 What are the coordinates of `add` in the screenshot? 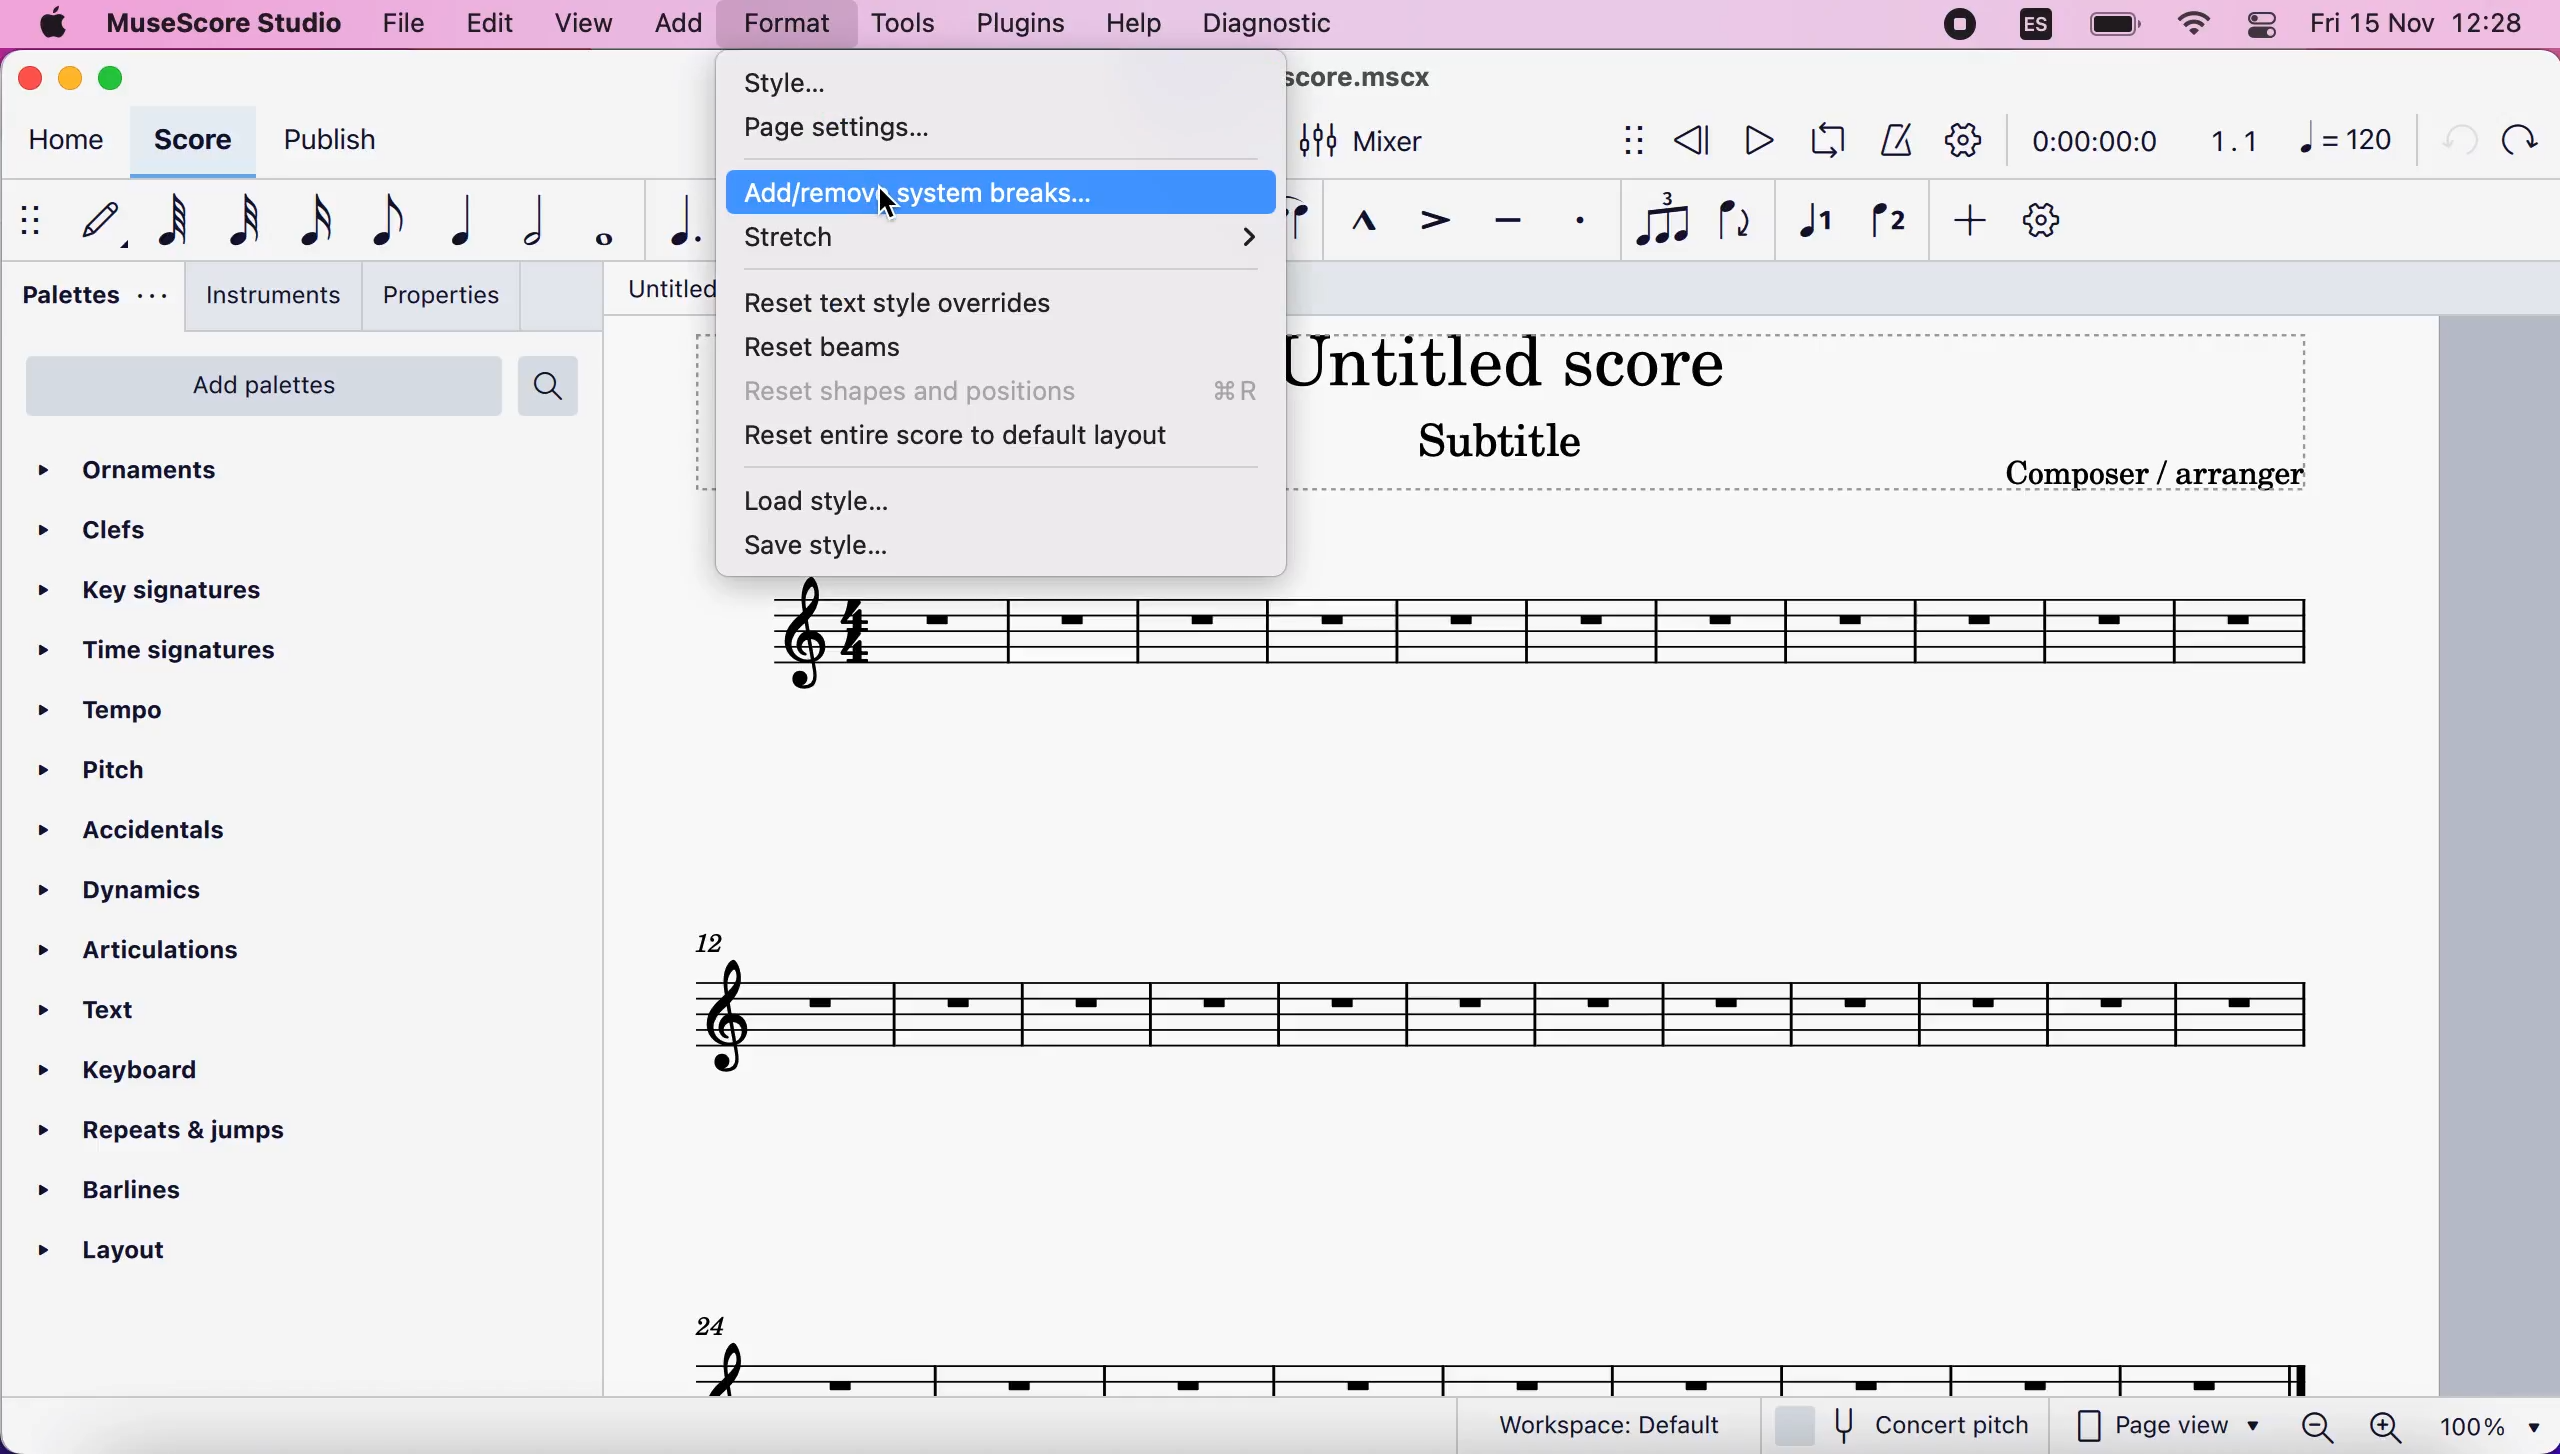 It's located at (677, 25).